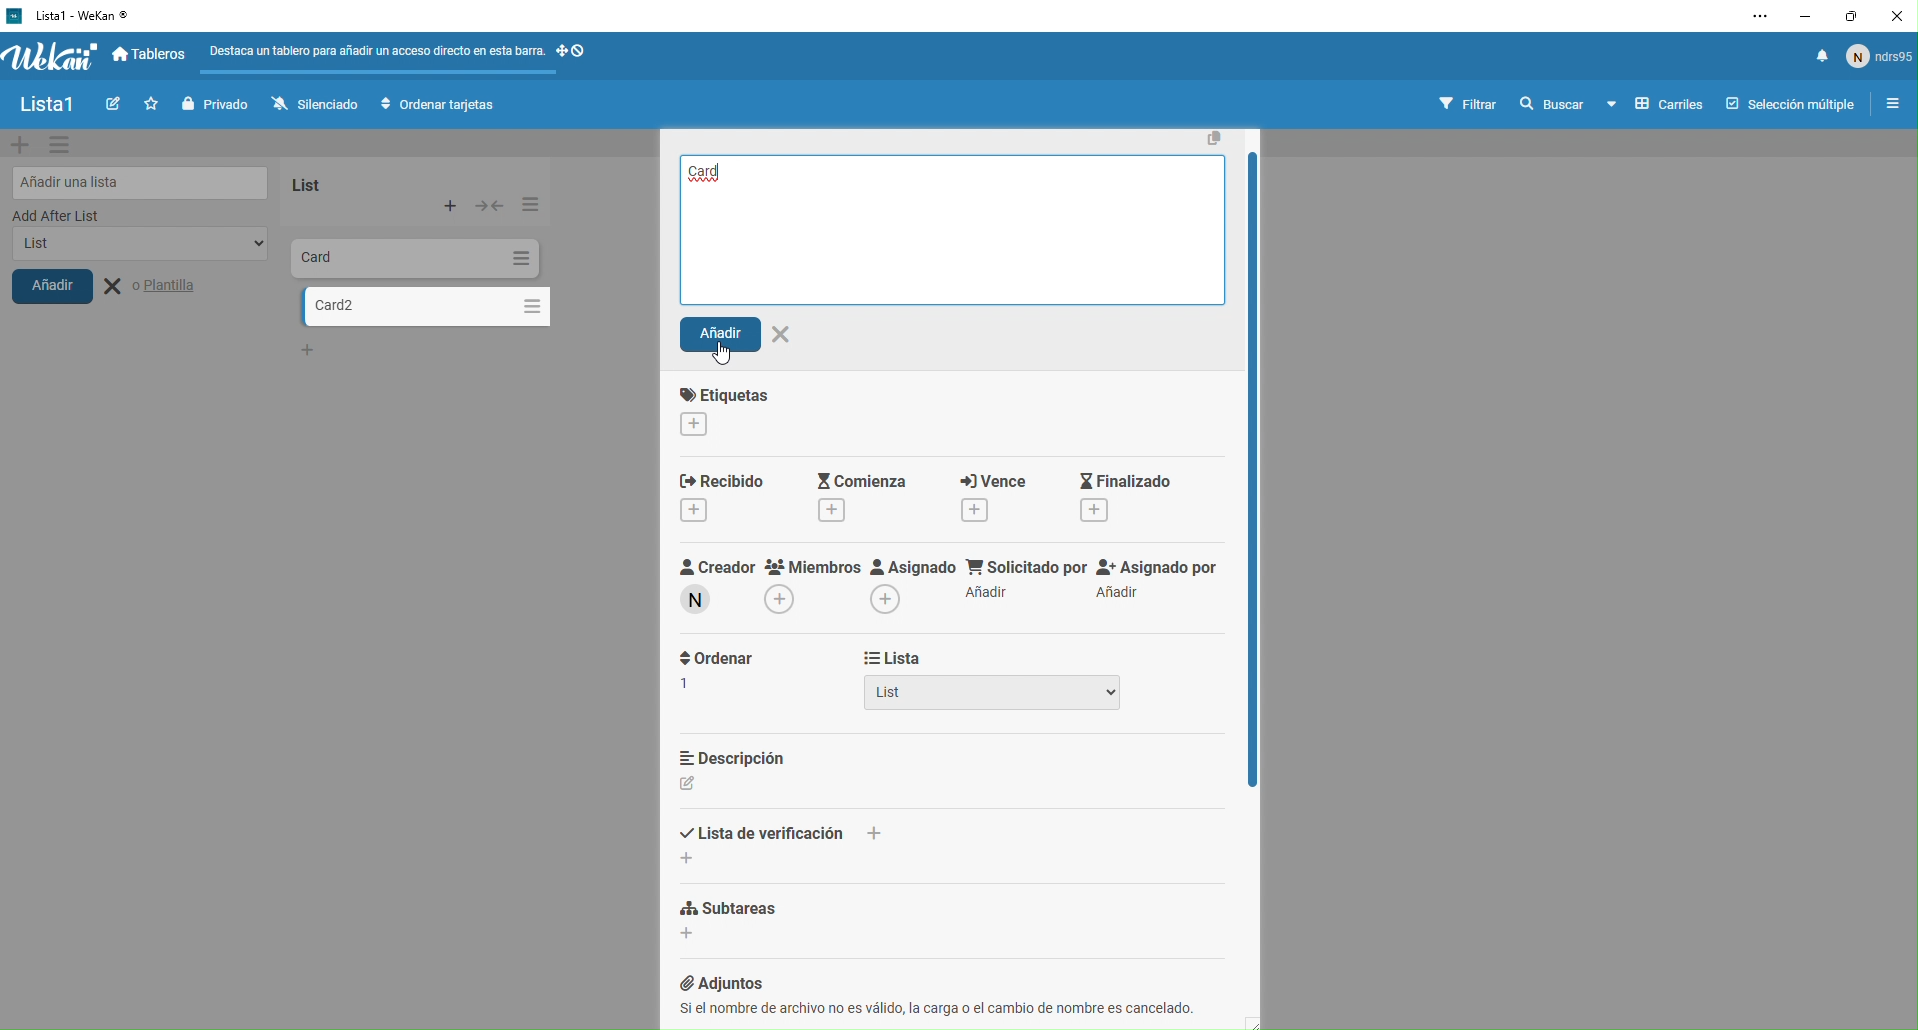  Describe the element at coordinates (589, 51) in the screenshot. I see `Symbols` at that location.